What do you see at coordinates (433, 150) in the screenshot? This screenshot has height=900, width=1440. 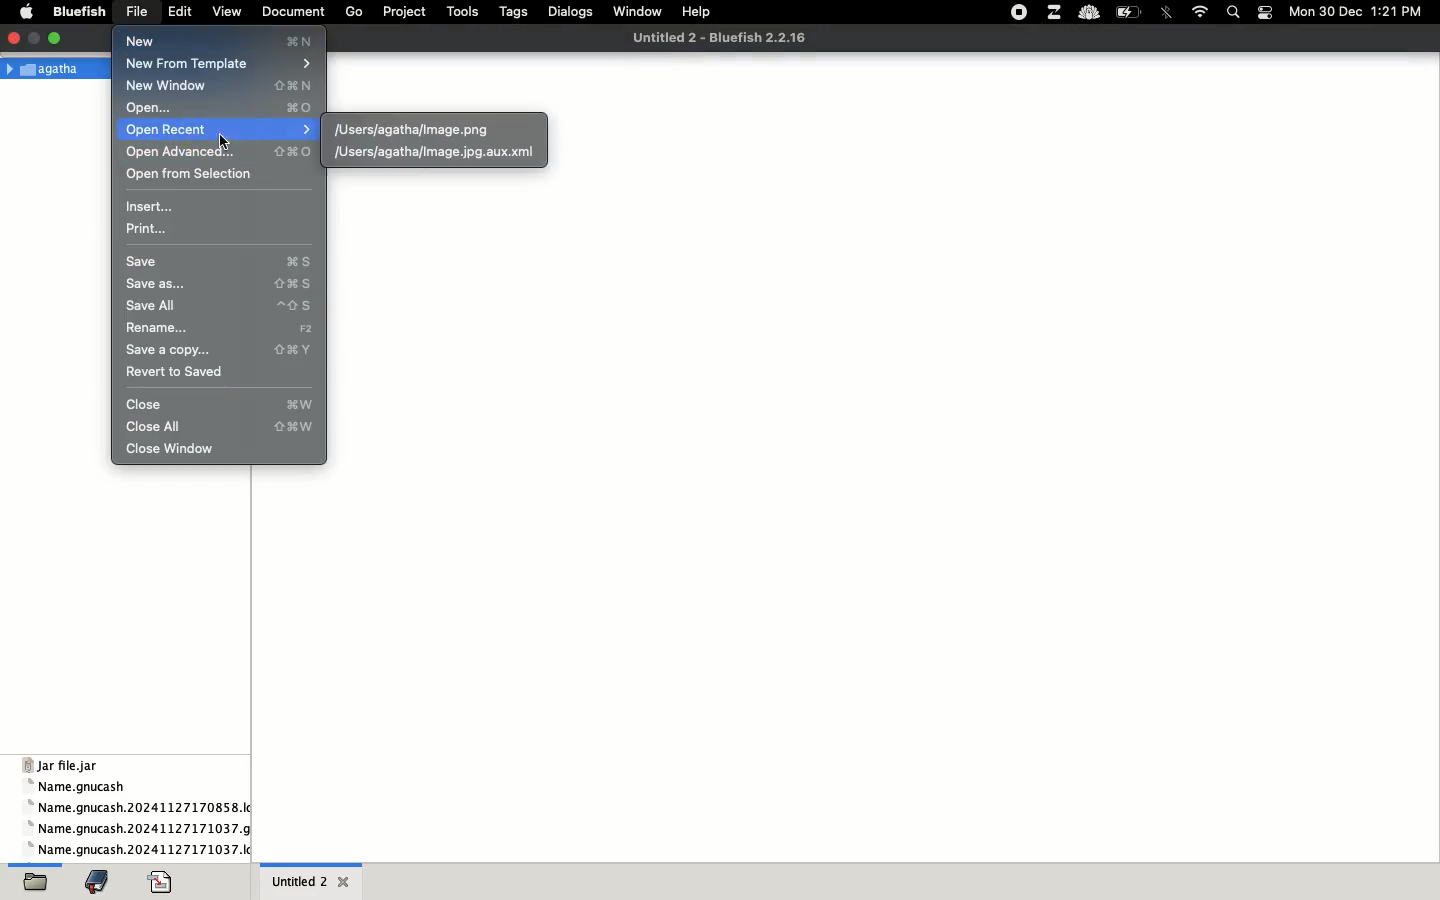 I see `xml` at bounding box center [433, 150].